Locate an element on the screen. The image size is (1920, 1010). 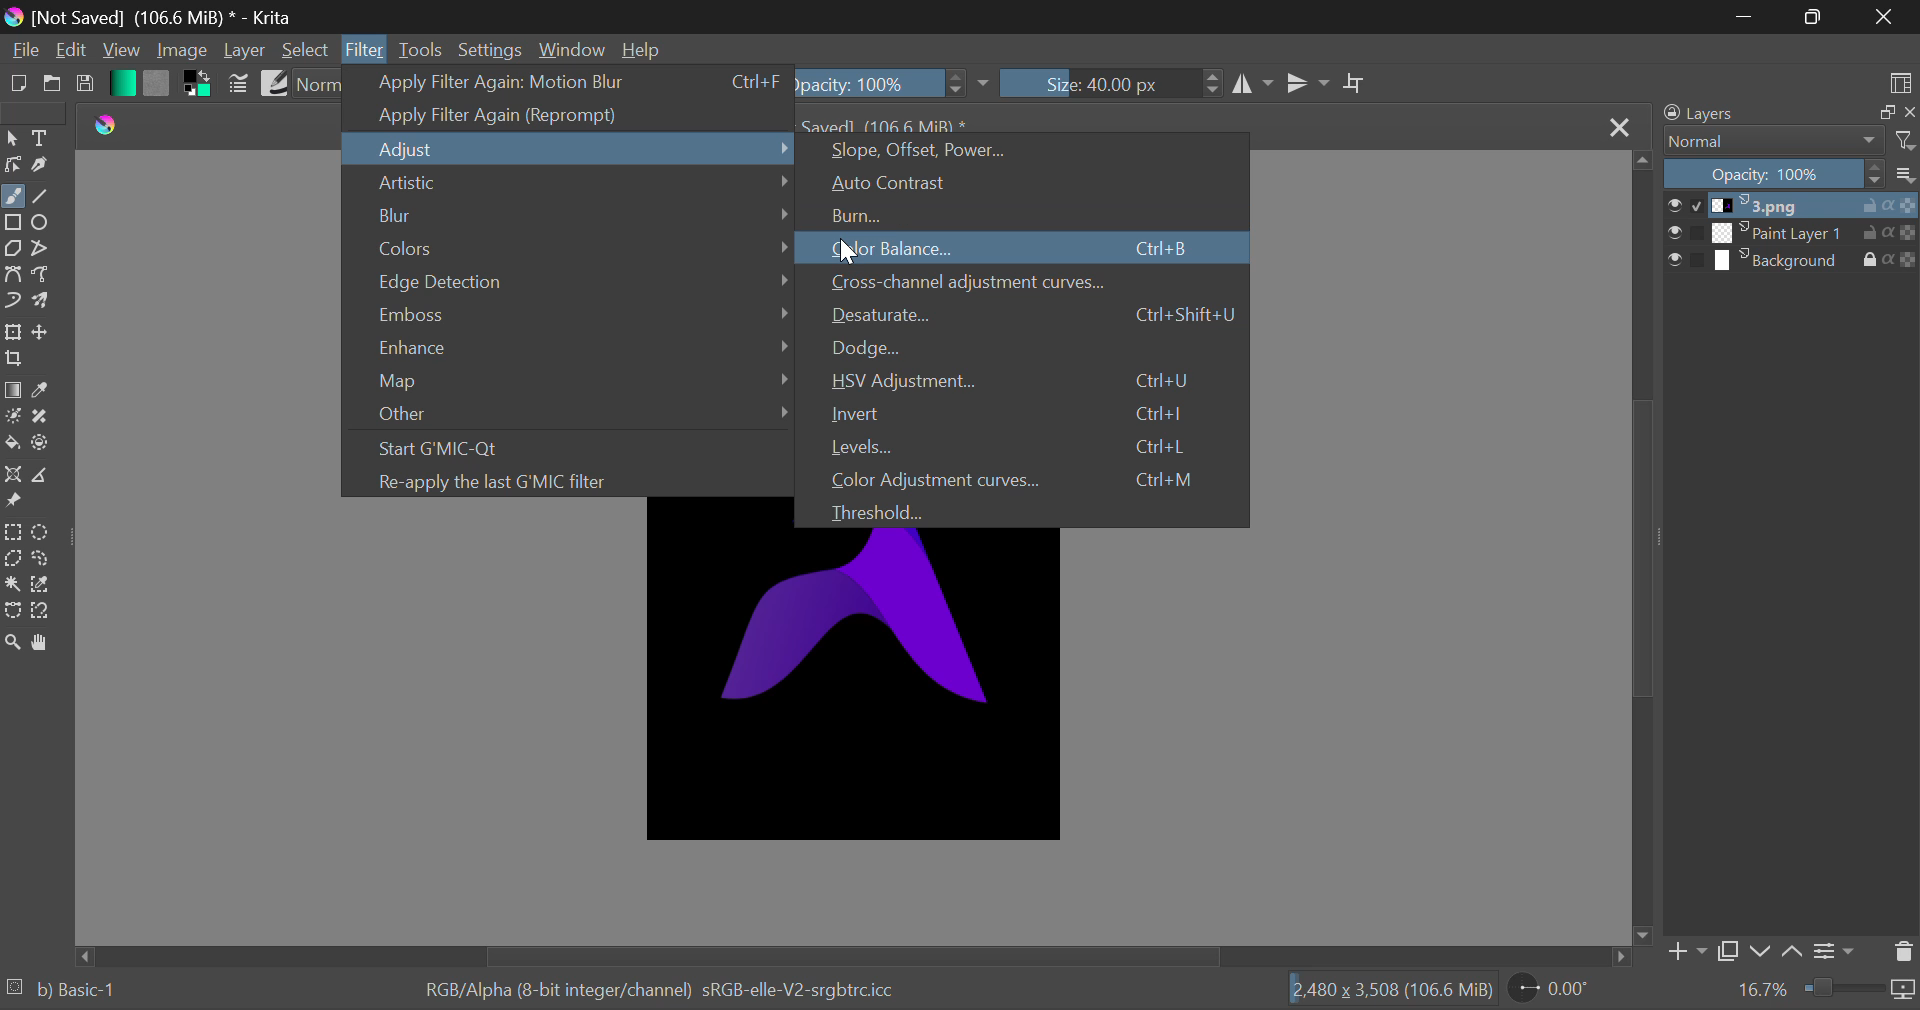
Gradient Fill is located at coordinates (13, 390).